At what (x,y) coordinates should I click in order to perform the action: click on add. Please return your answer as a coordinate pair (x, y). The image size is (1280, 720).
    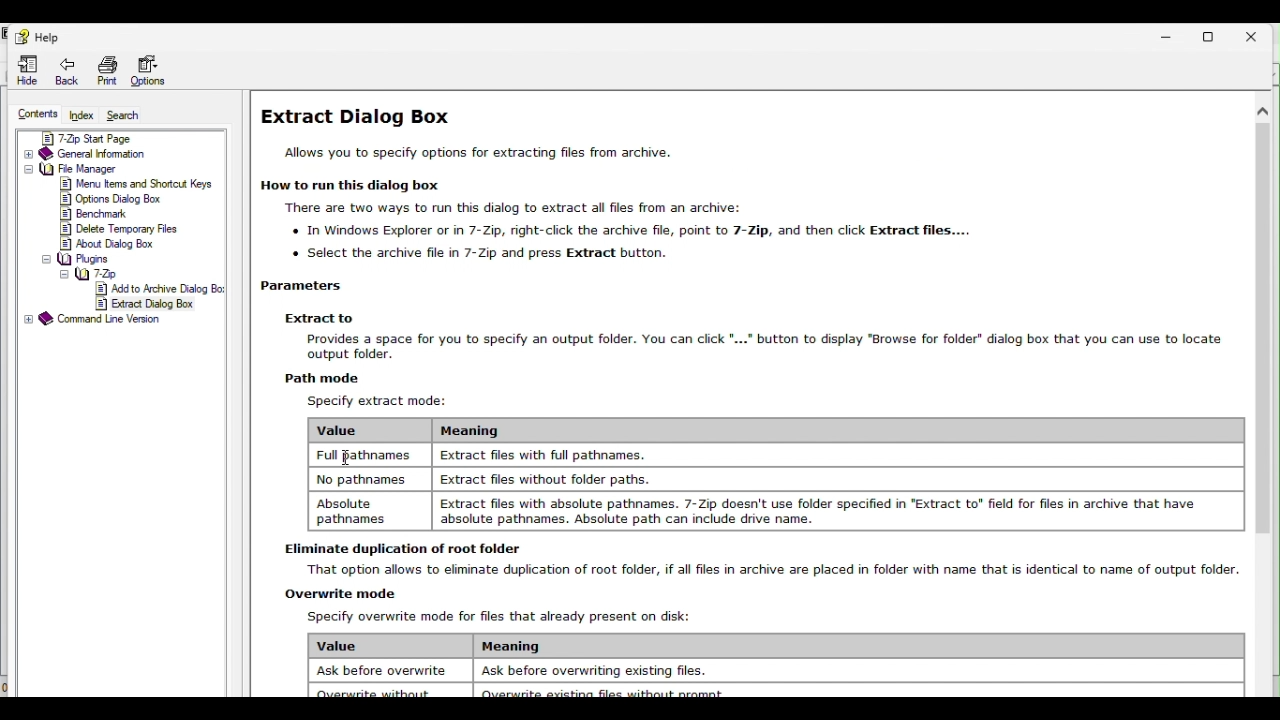
    Looking at the image, I should click on (160, 289).